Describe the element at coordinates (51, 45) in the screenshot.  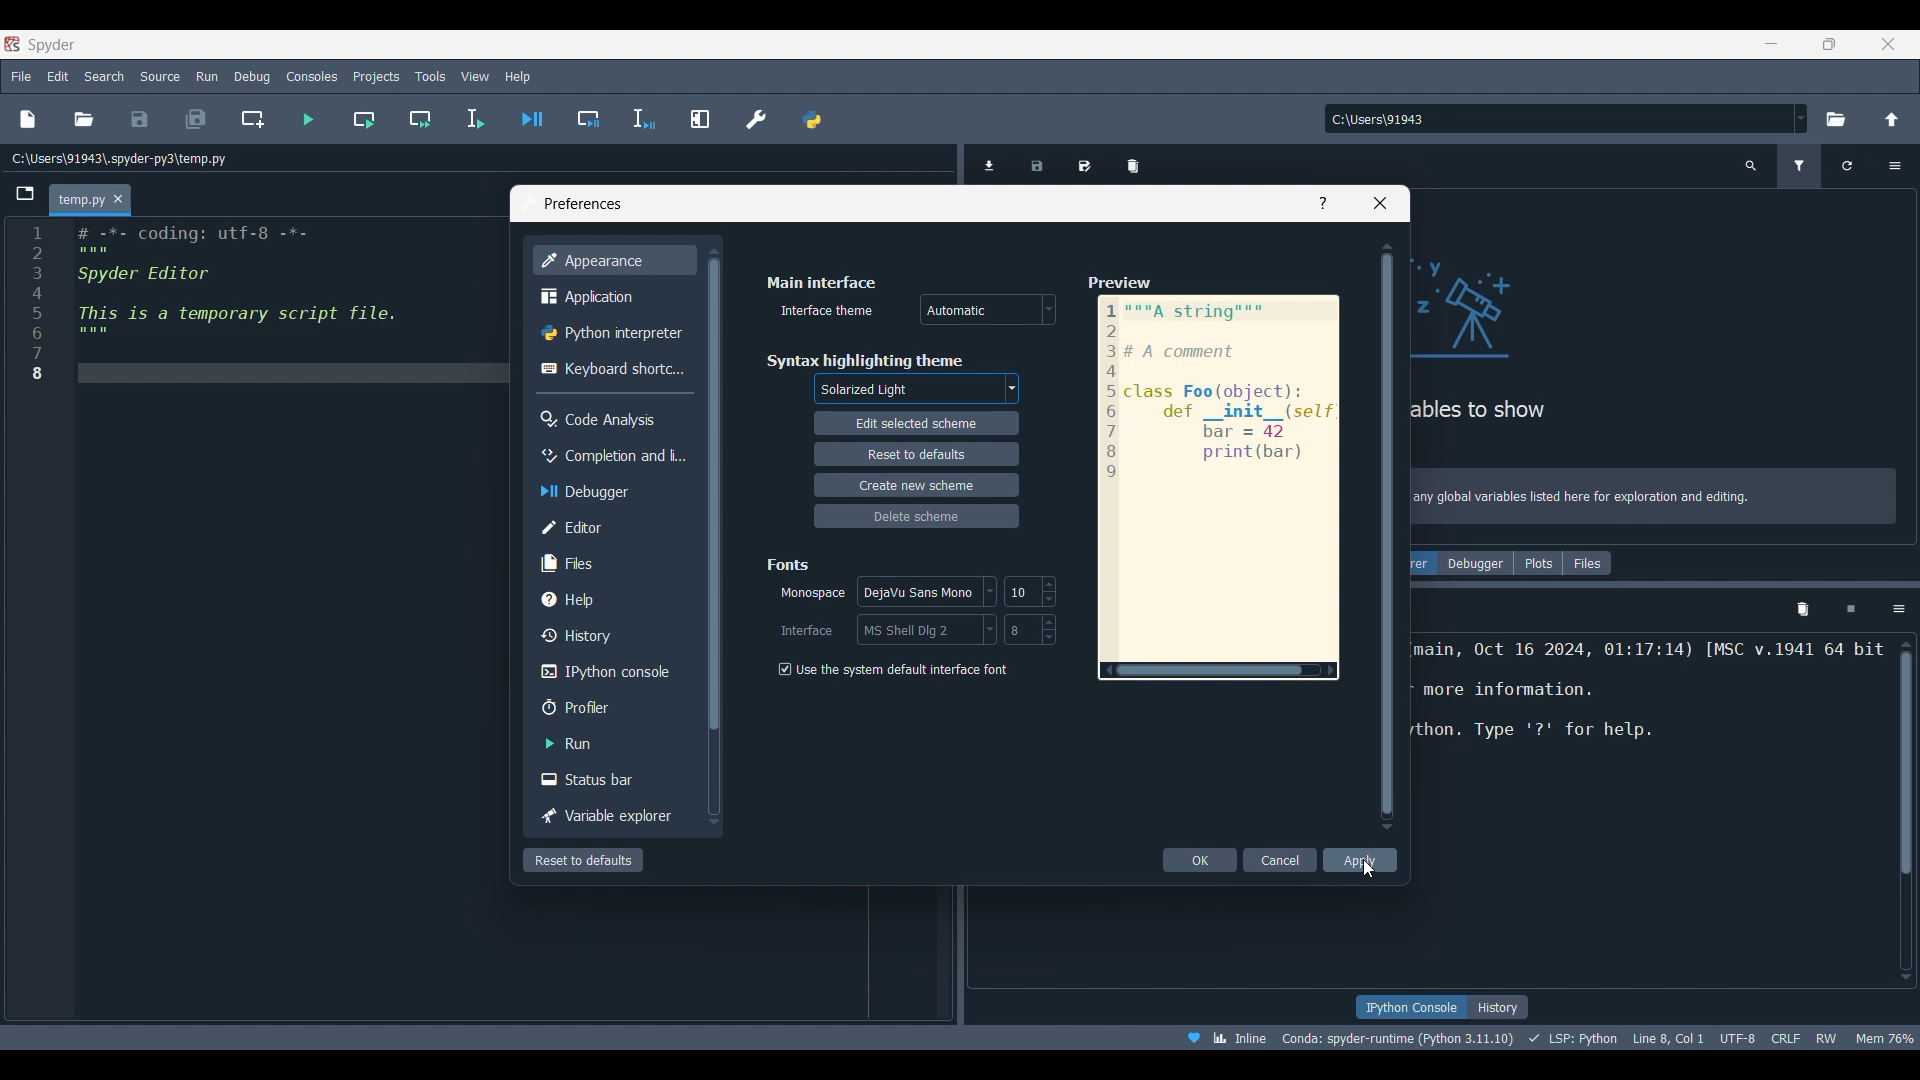
I see `Software logo` at that location.